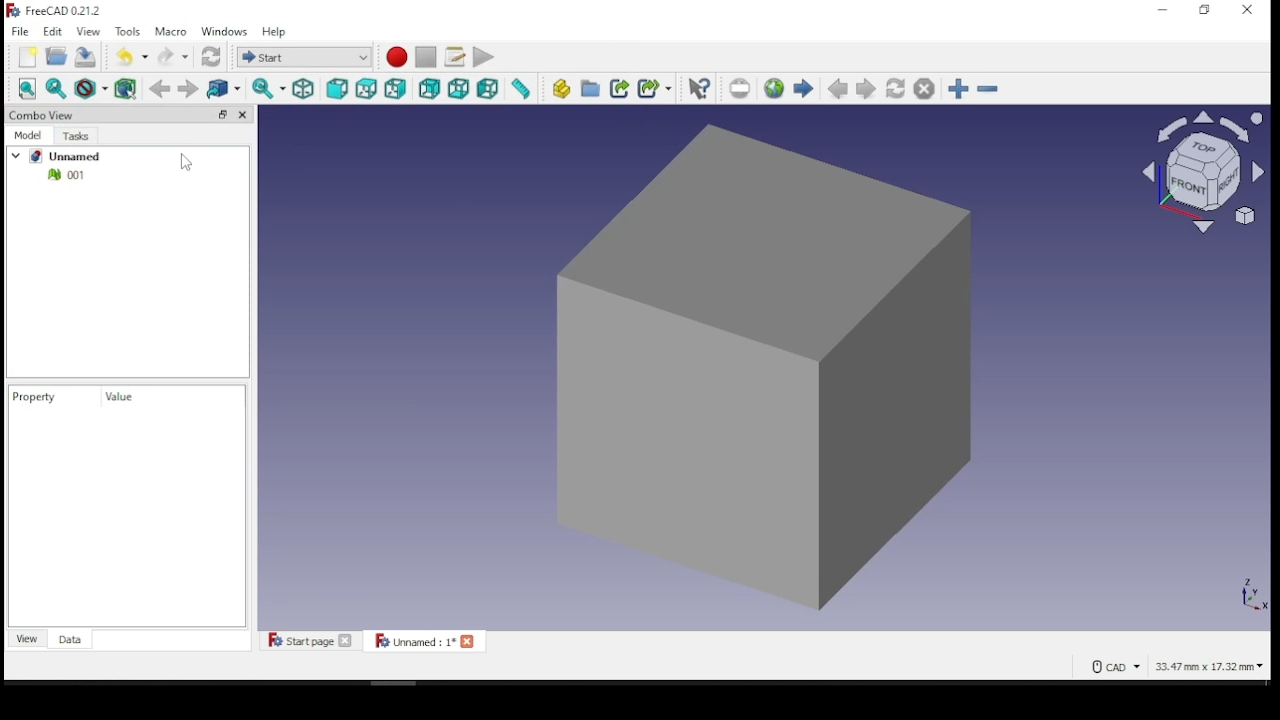 The width and height of the screenshot is (1280, 720). I want to click on property, so click(41, 397).